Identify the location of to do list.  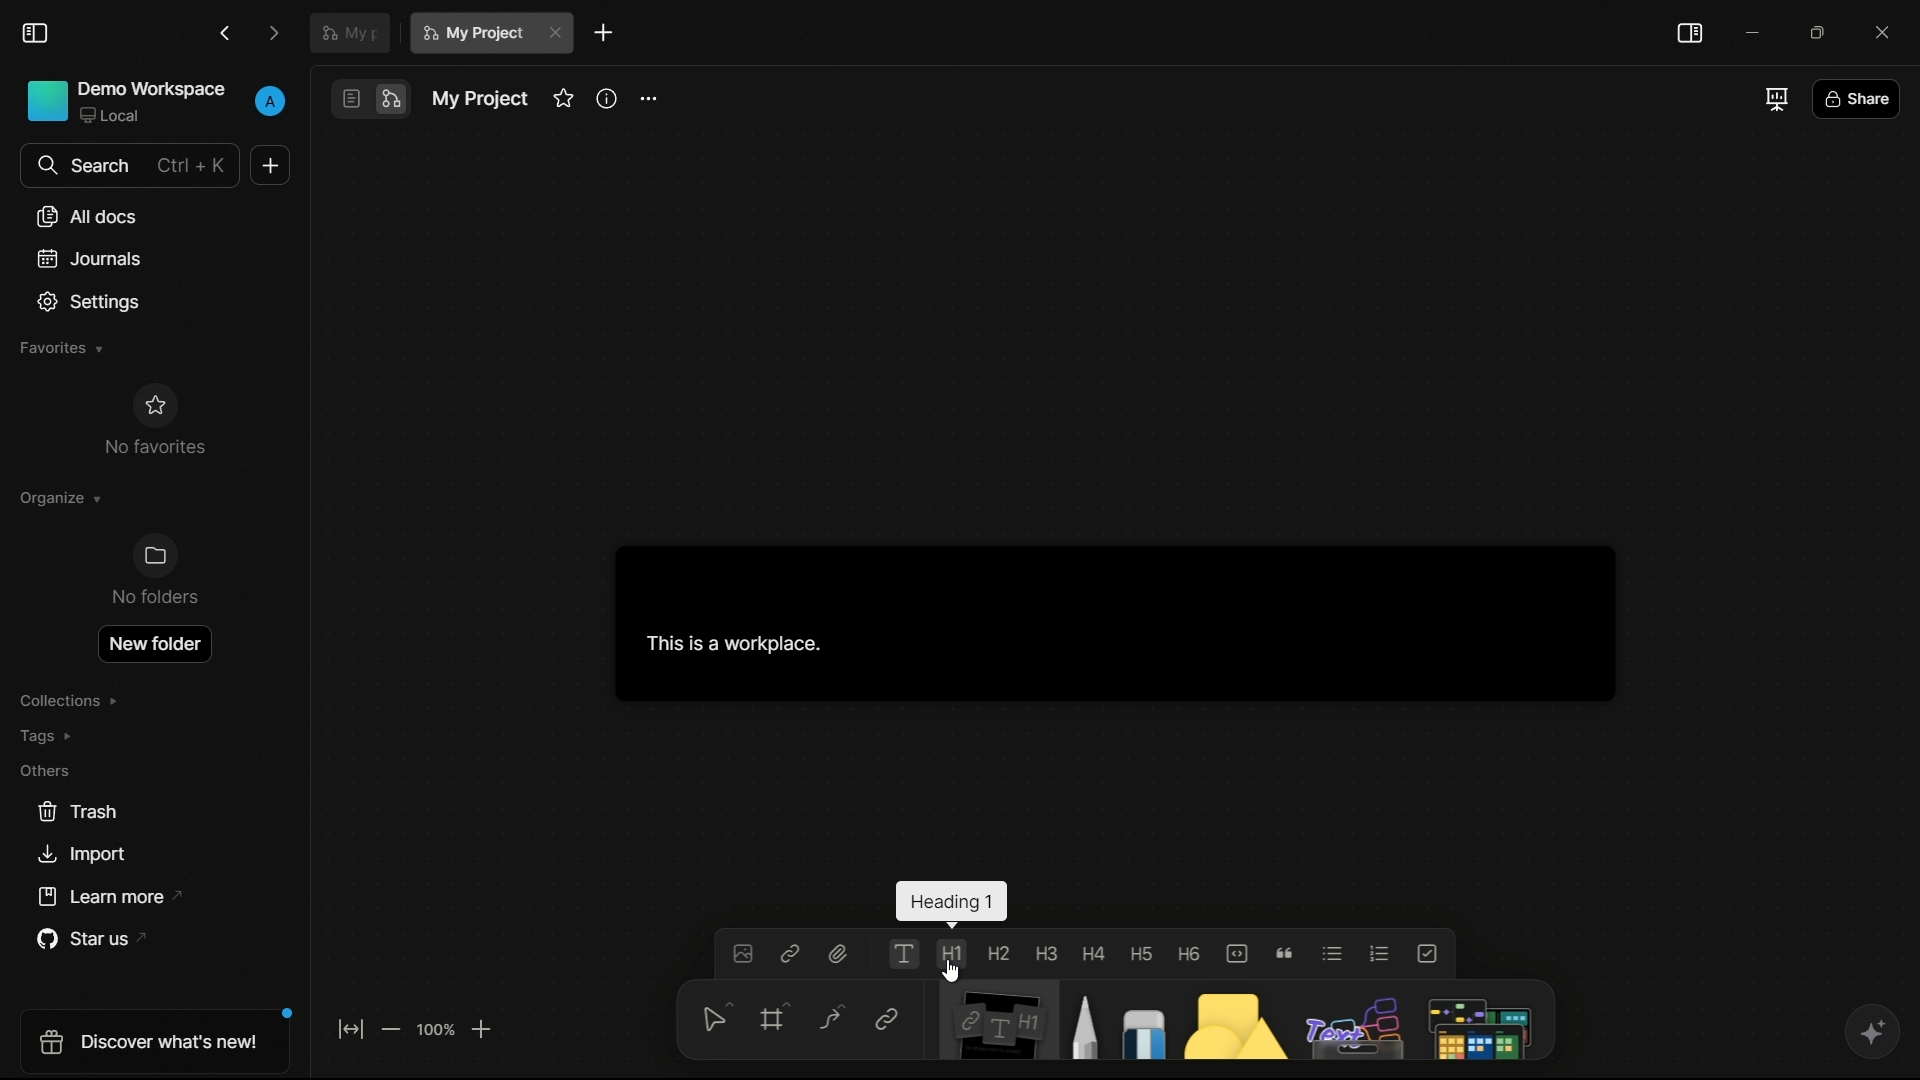
(1427, 953).